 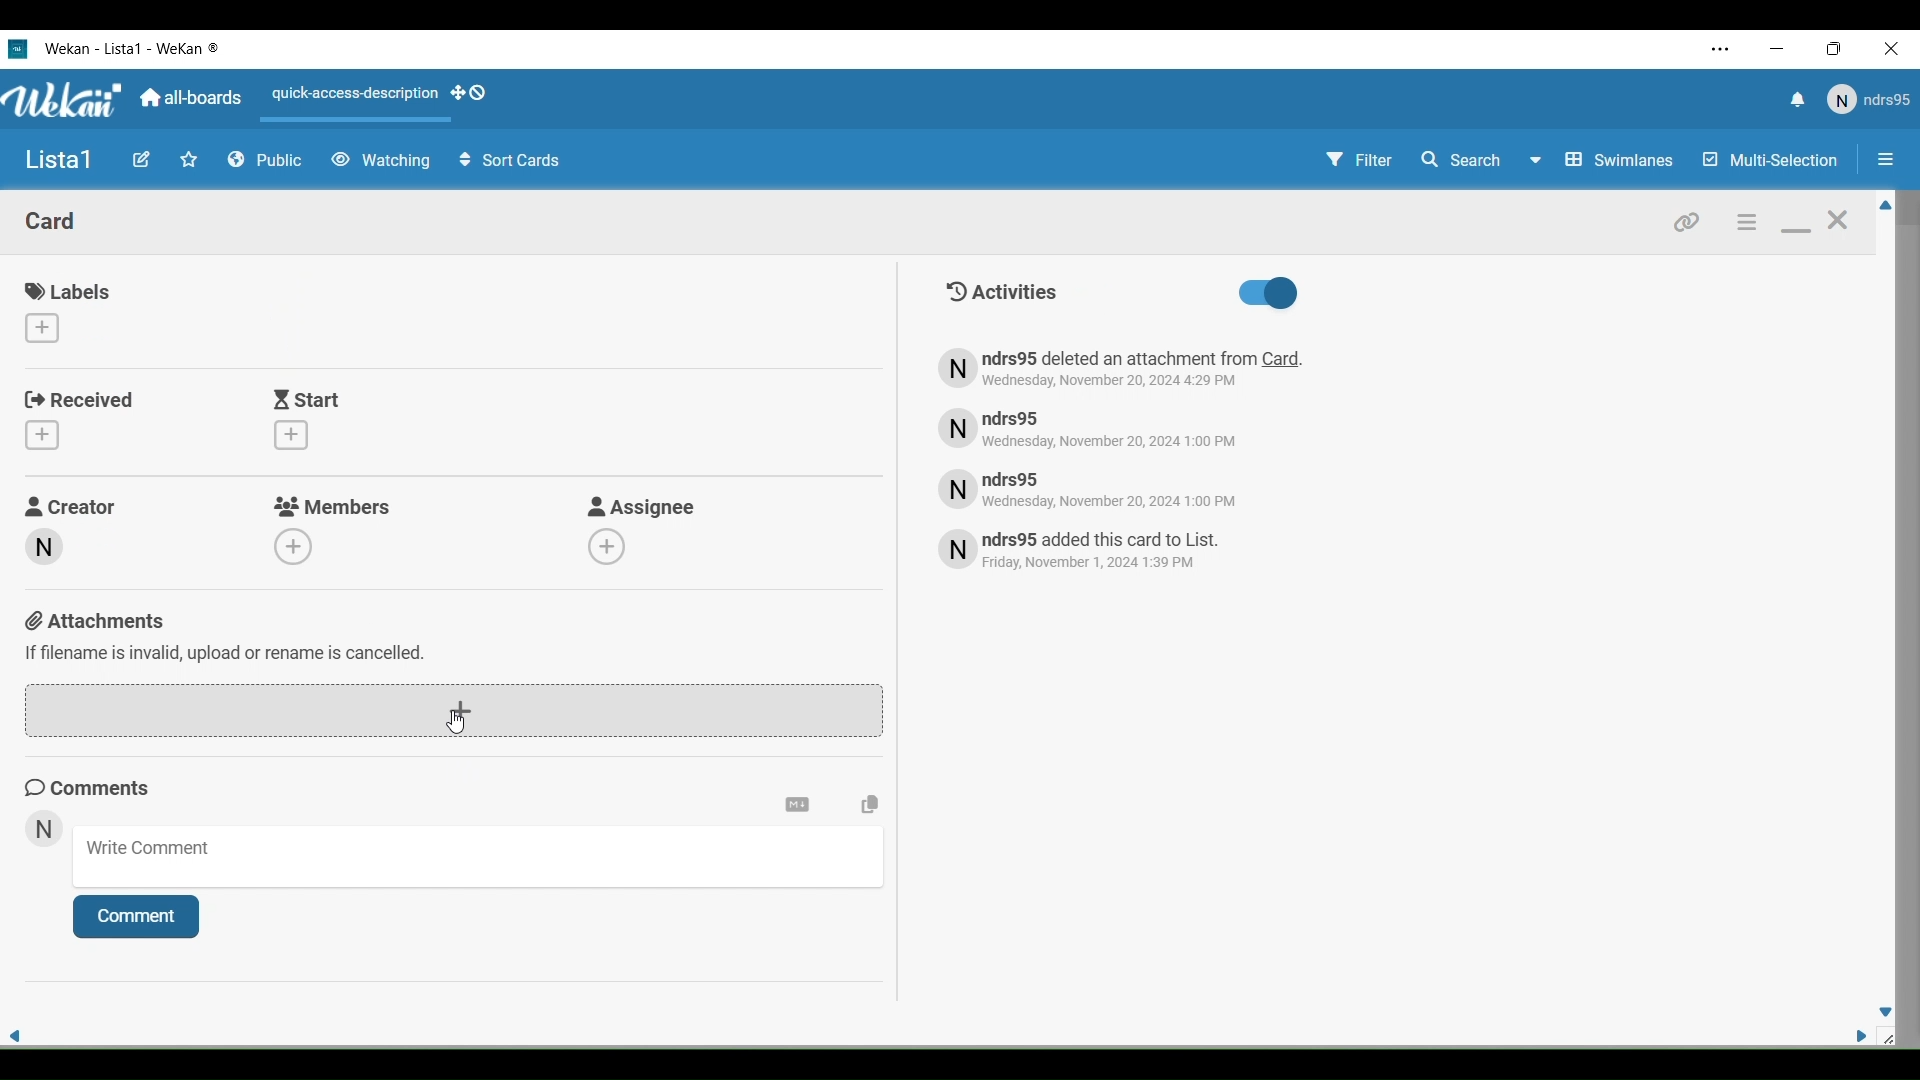 I want to click on Wekan logo, so click(x=17, y=48).